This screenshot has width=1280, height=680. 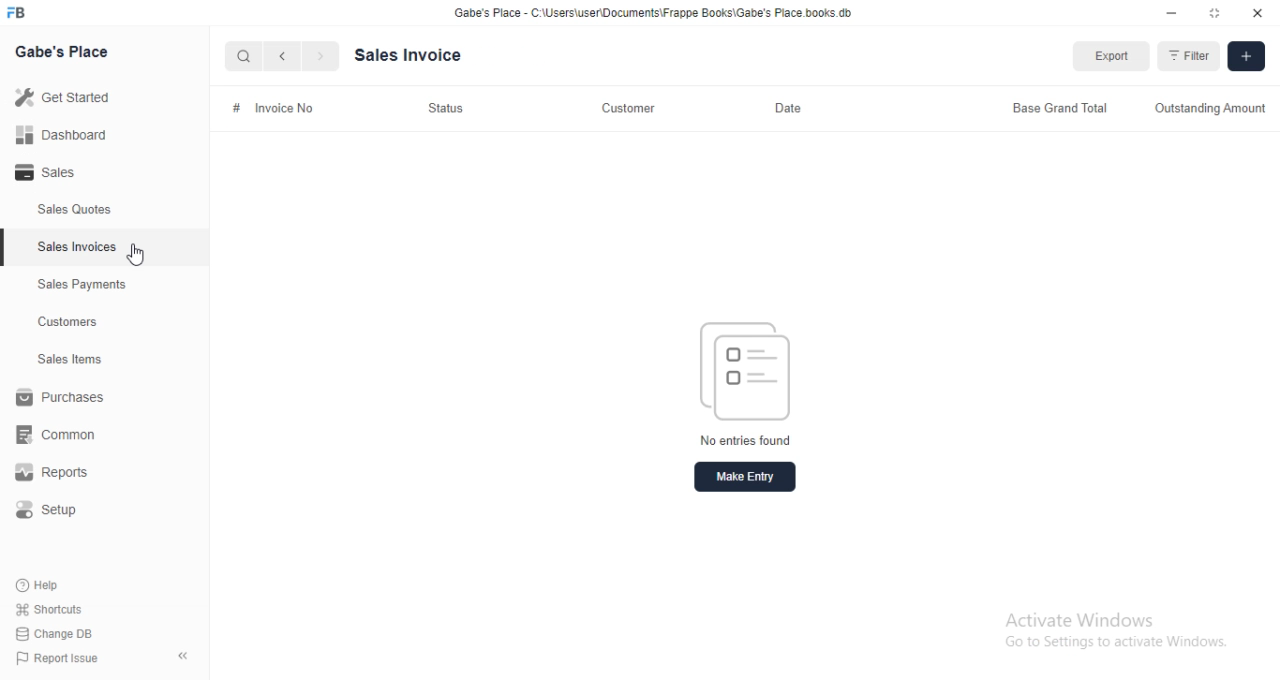 What do you see at coordinates (59, 397) in the screenshot?
I see `Purchases` at bounding box center [59, 397].